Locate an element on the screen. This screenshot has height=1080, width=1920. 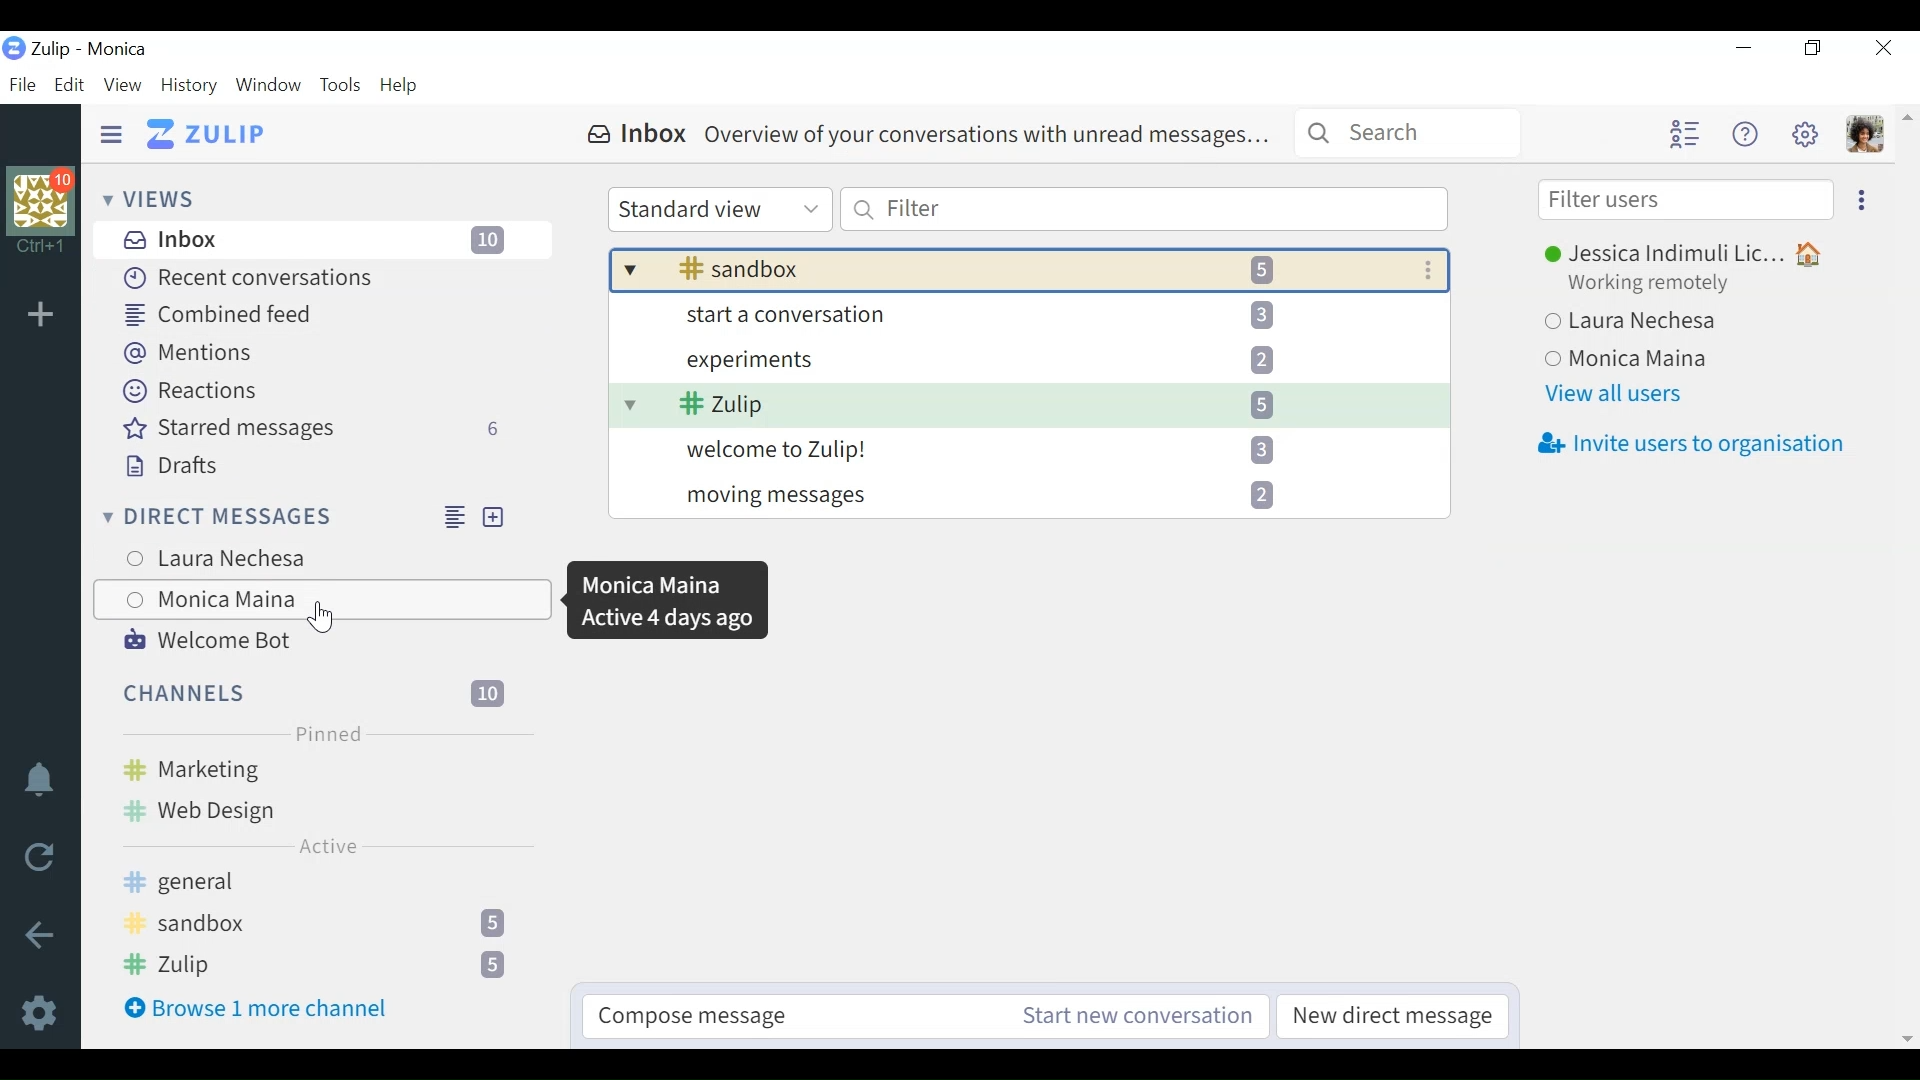
Filter is located at coordinates (1142, 210).